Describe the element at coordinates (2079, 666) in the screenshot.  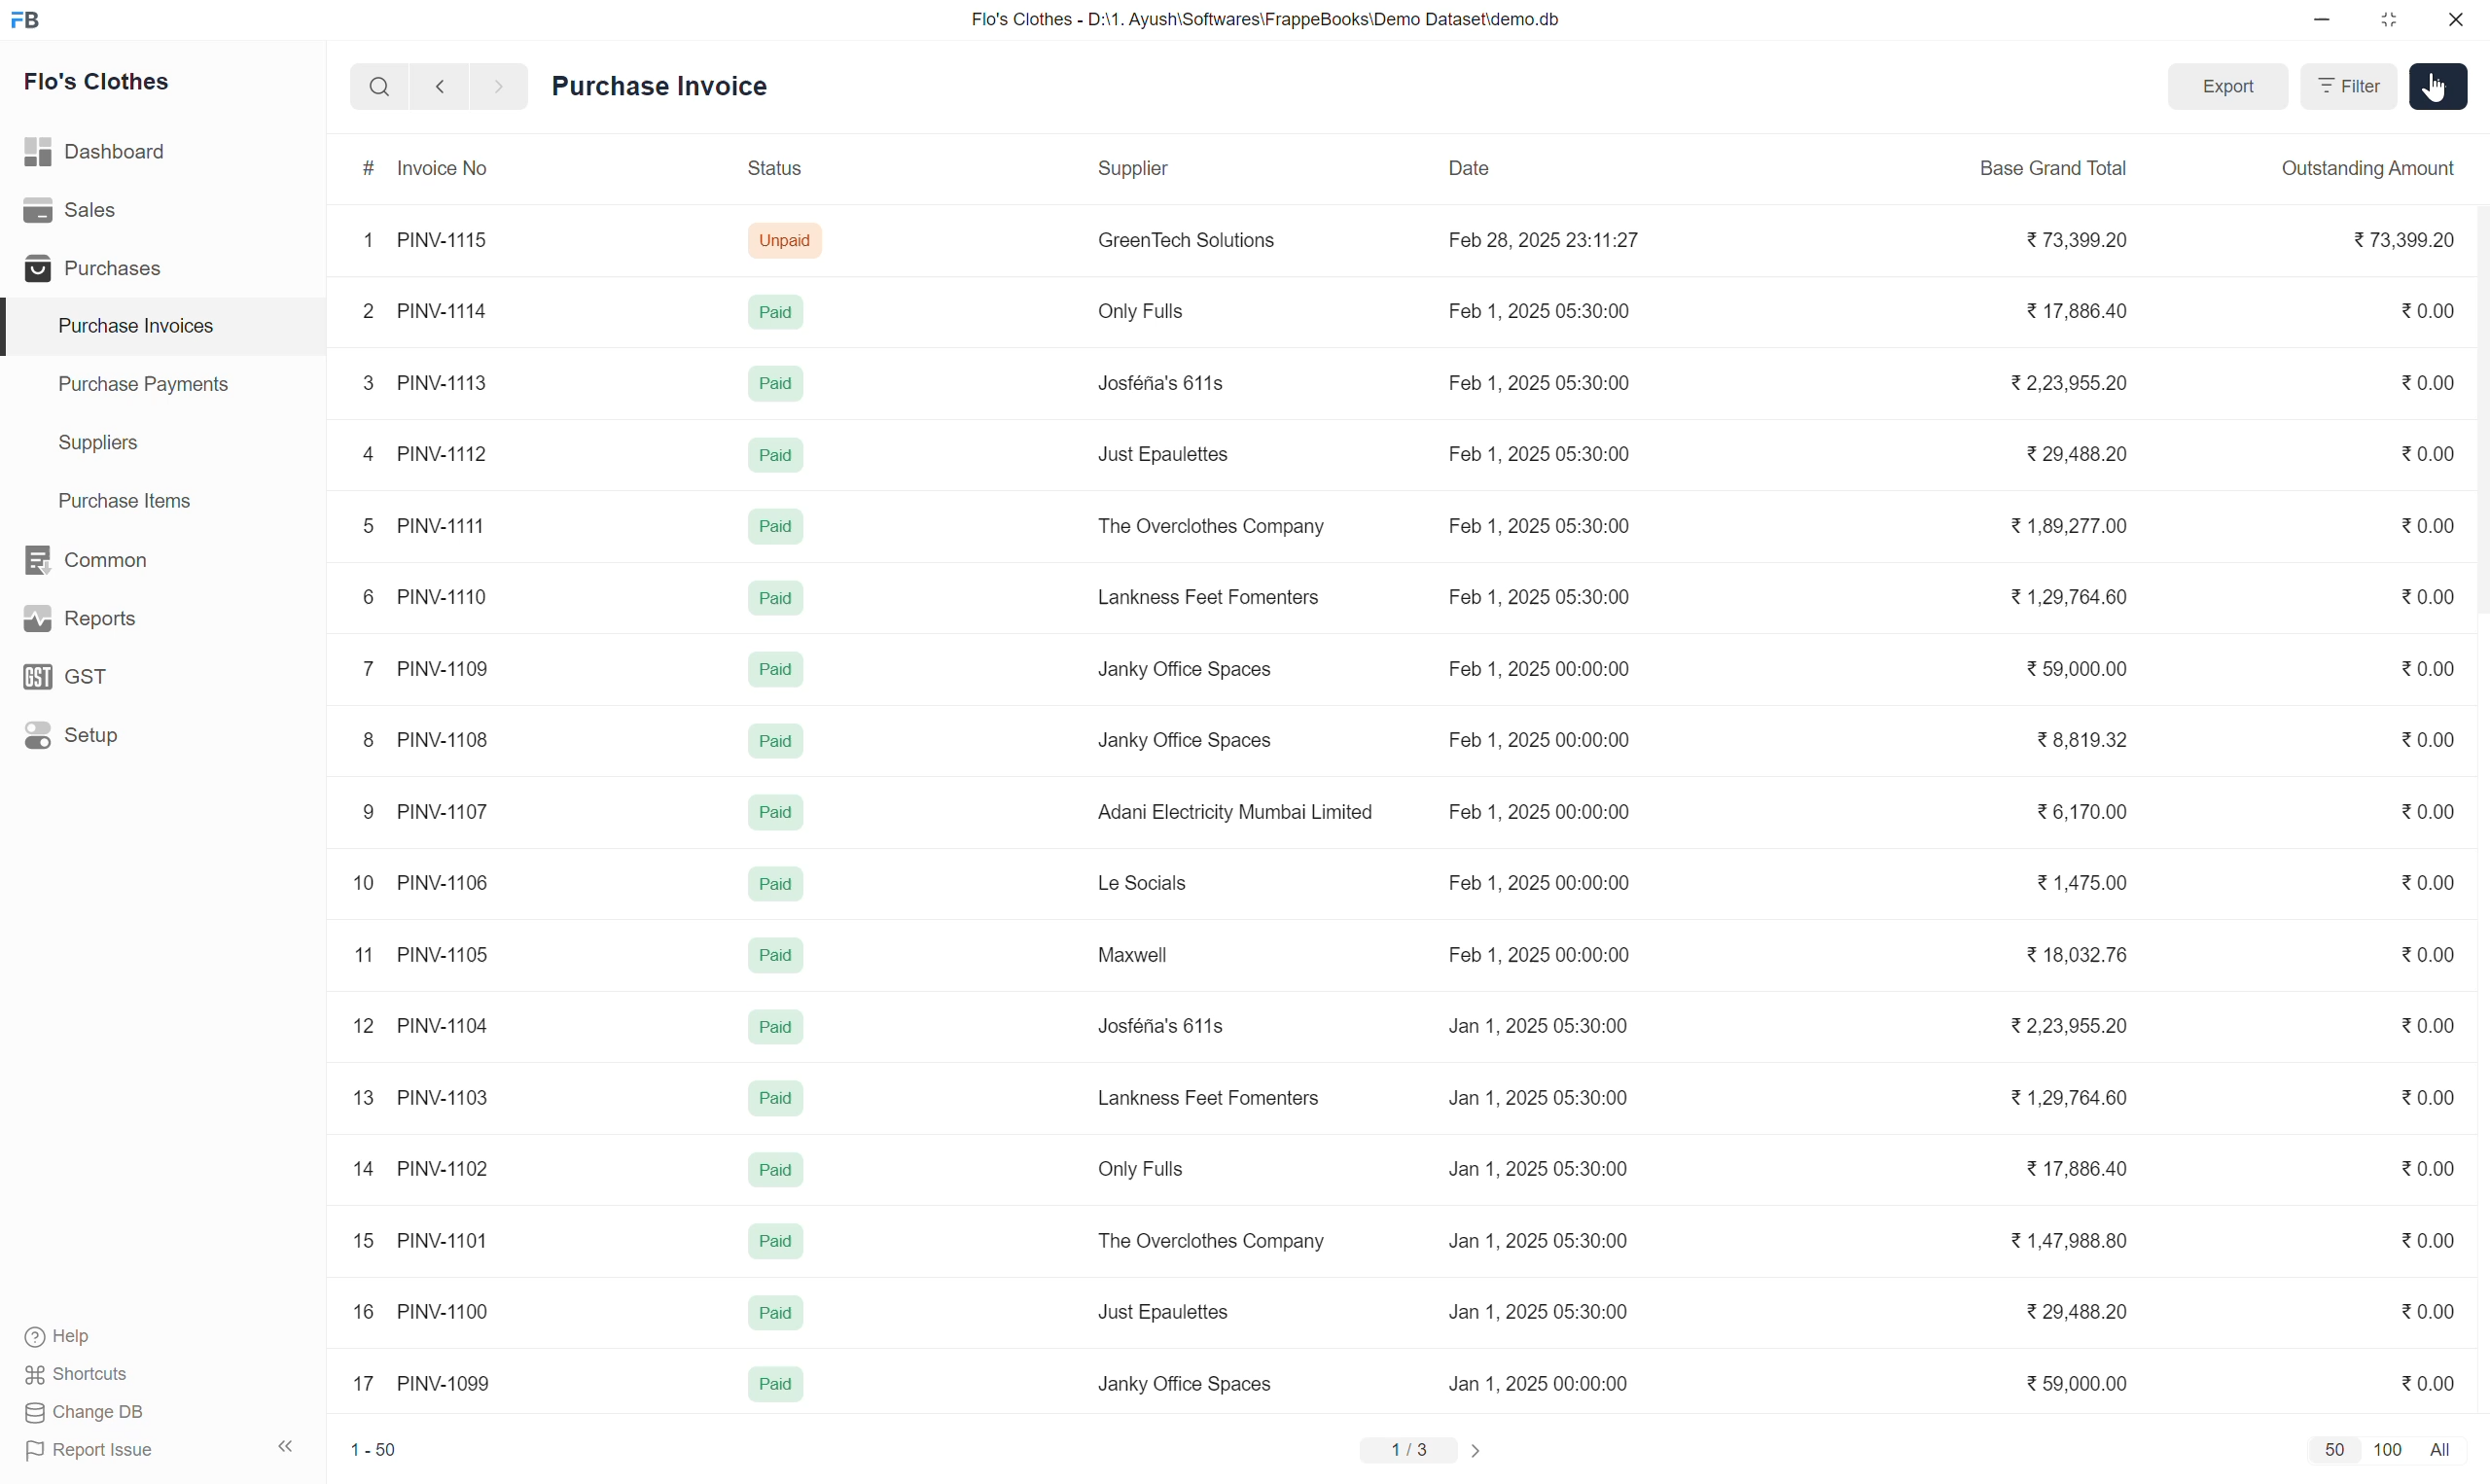
I see `59,000.00` at that location.